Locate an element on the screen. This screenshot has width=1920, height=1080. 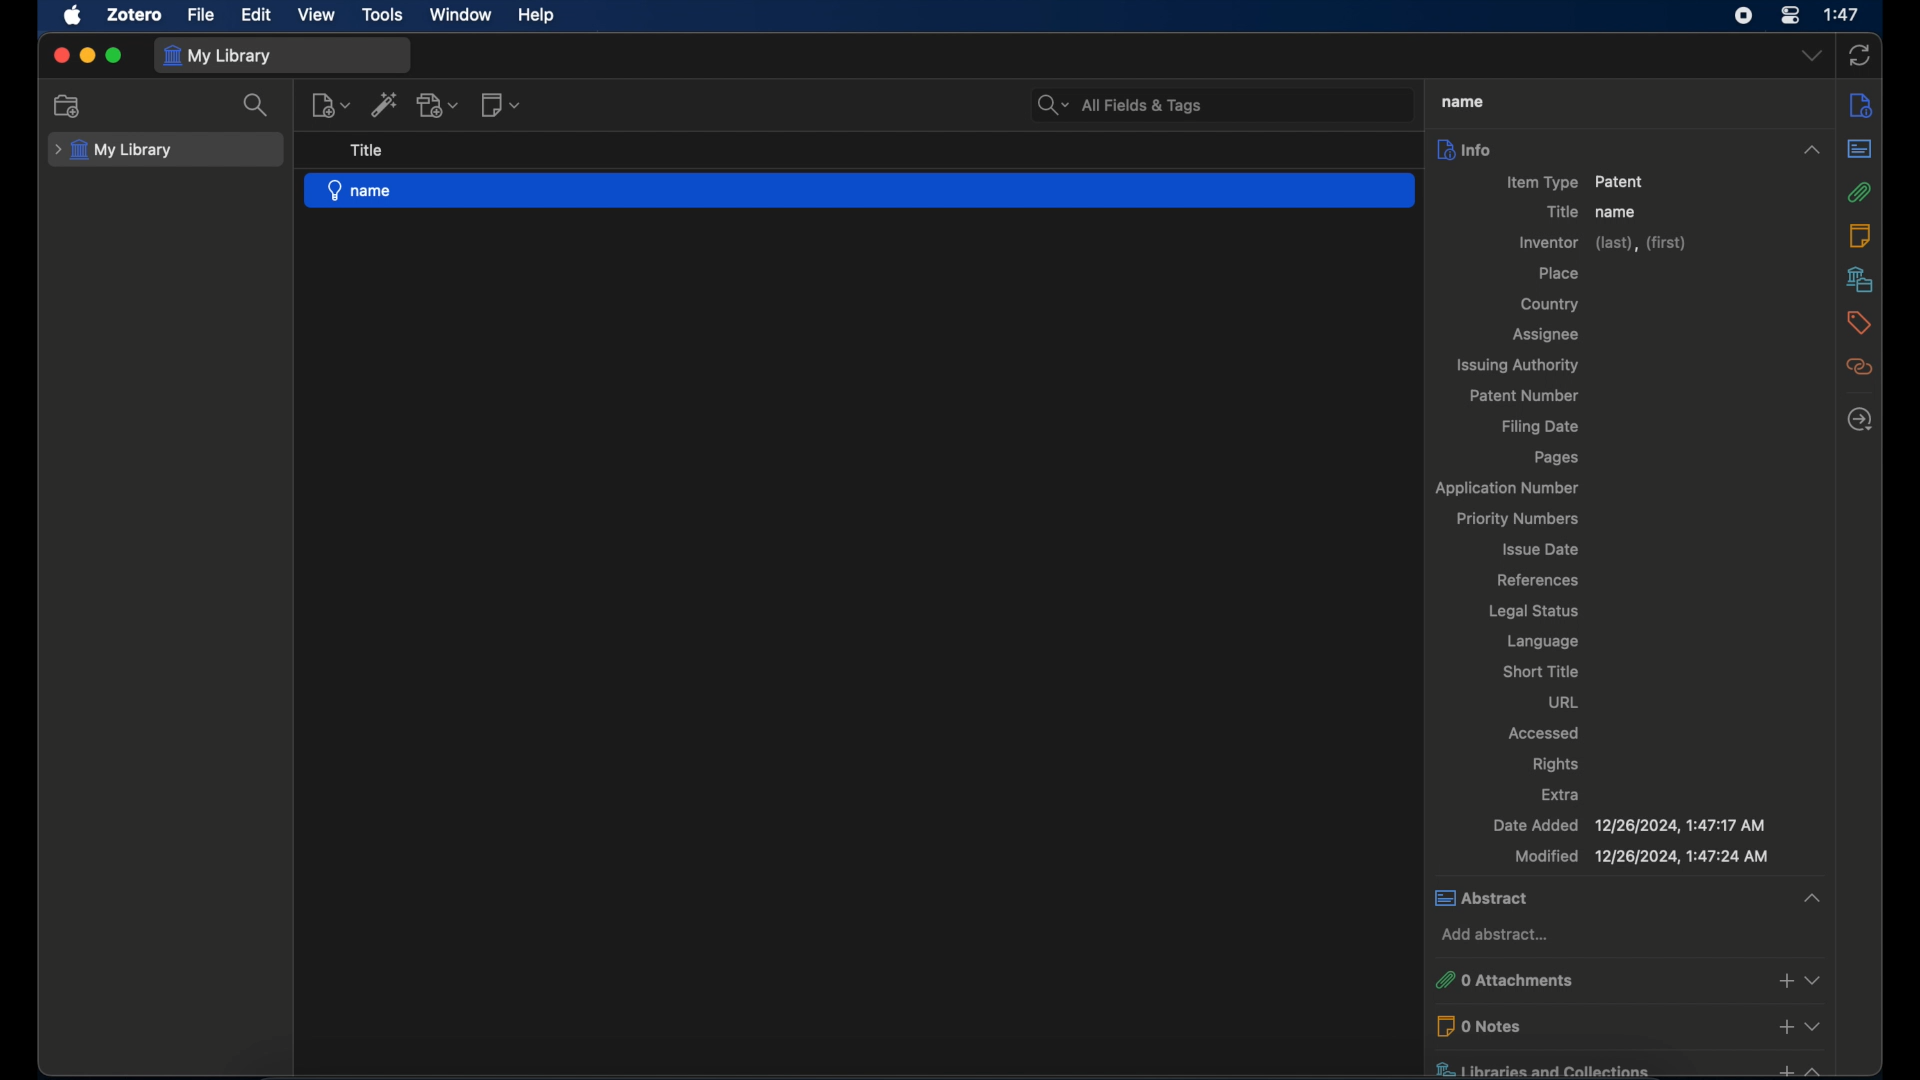
application number is located at coordinates (1505, 490).